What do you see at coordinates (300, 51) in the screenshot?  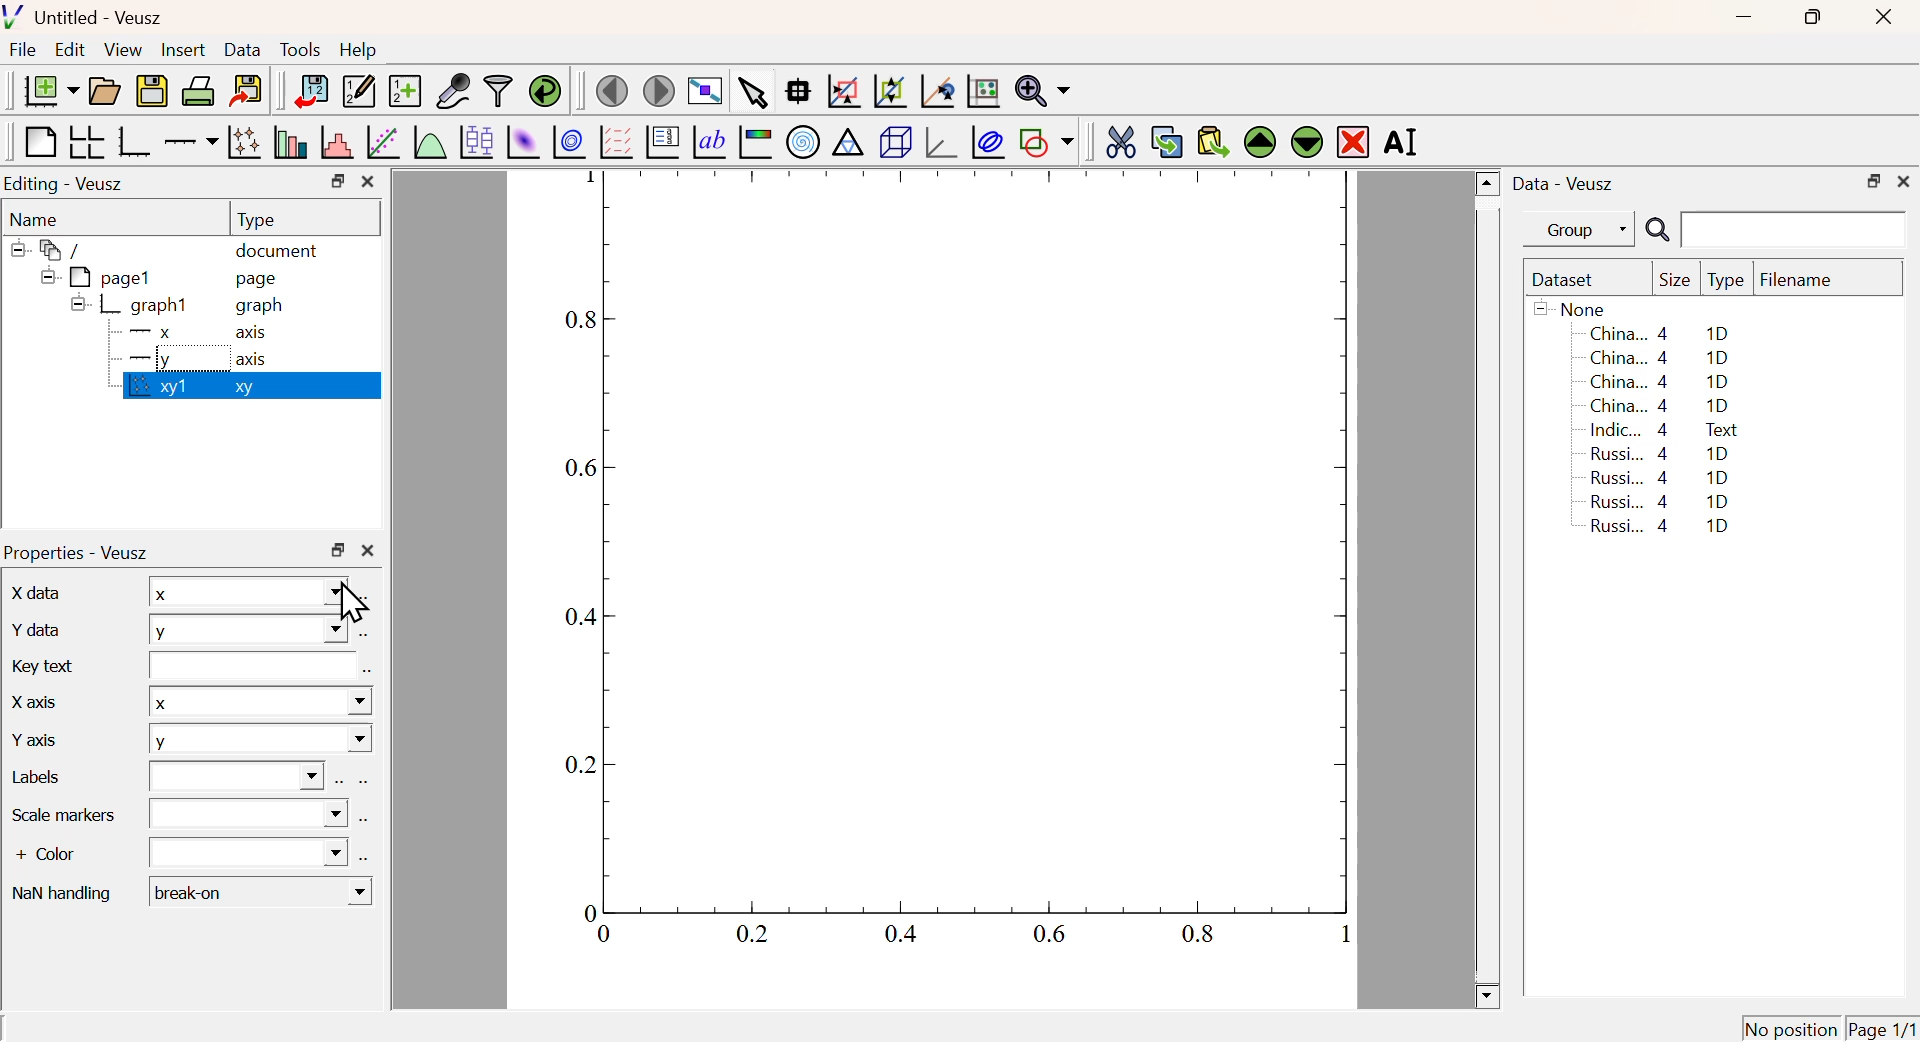 I see `Tools` at bounding box center [300, 51].